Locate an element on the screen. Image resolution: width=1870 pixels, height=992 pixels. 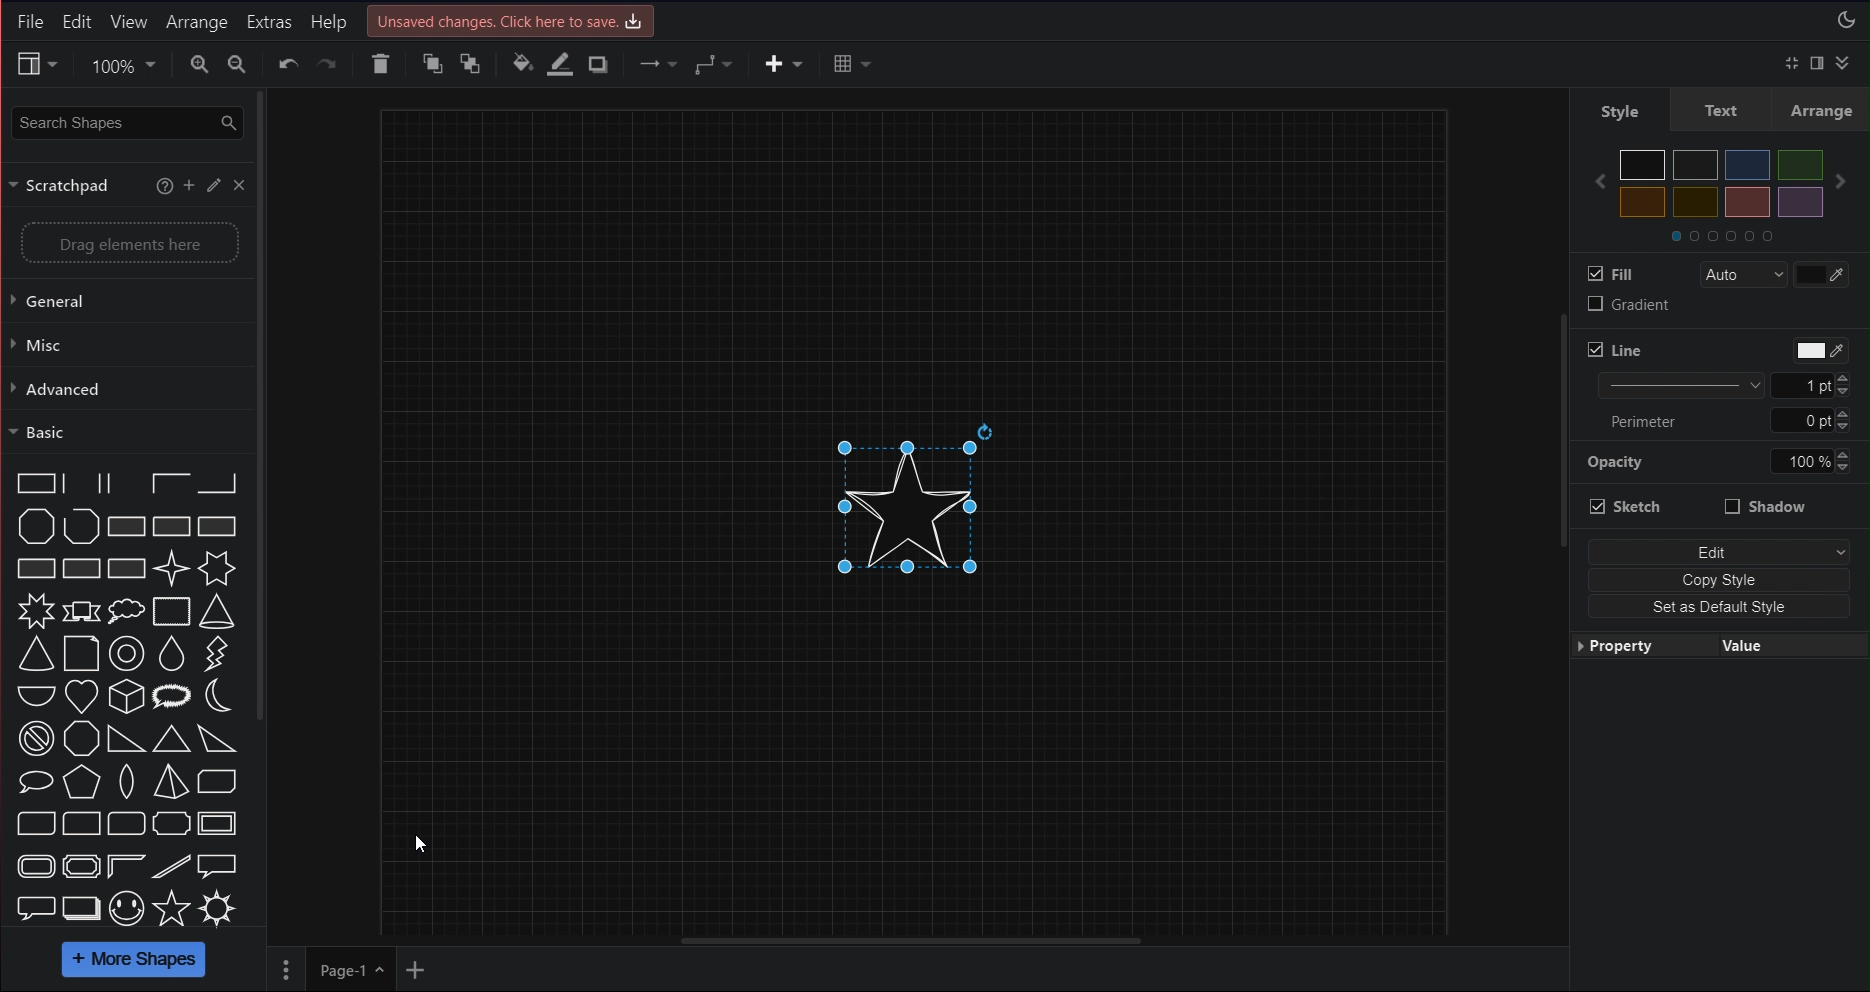
Paint is located at coordinates (523, 61).